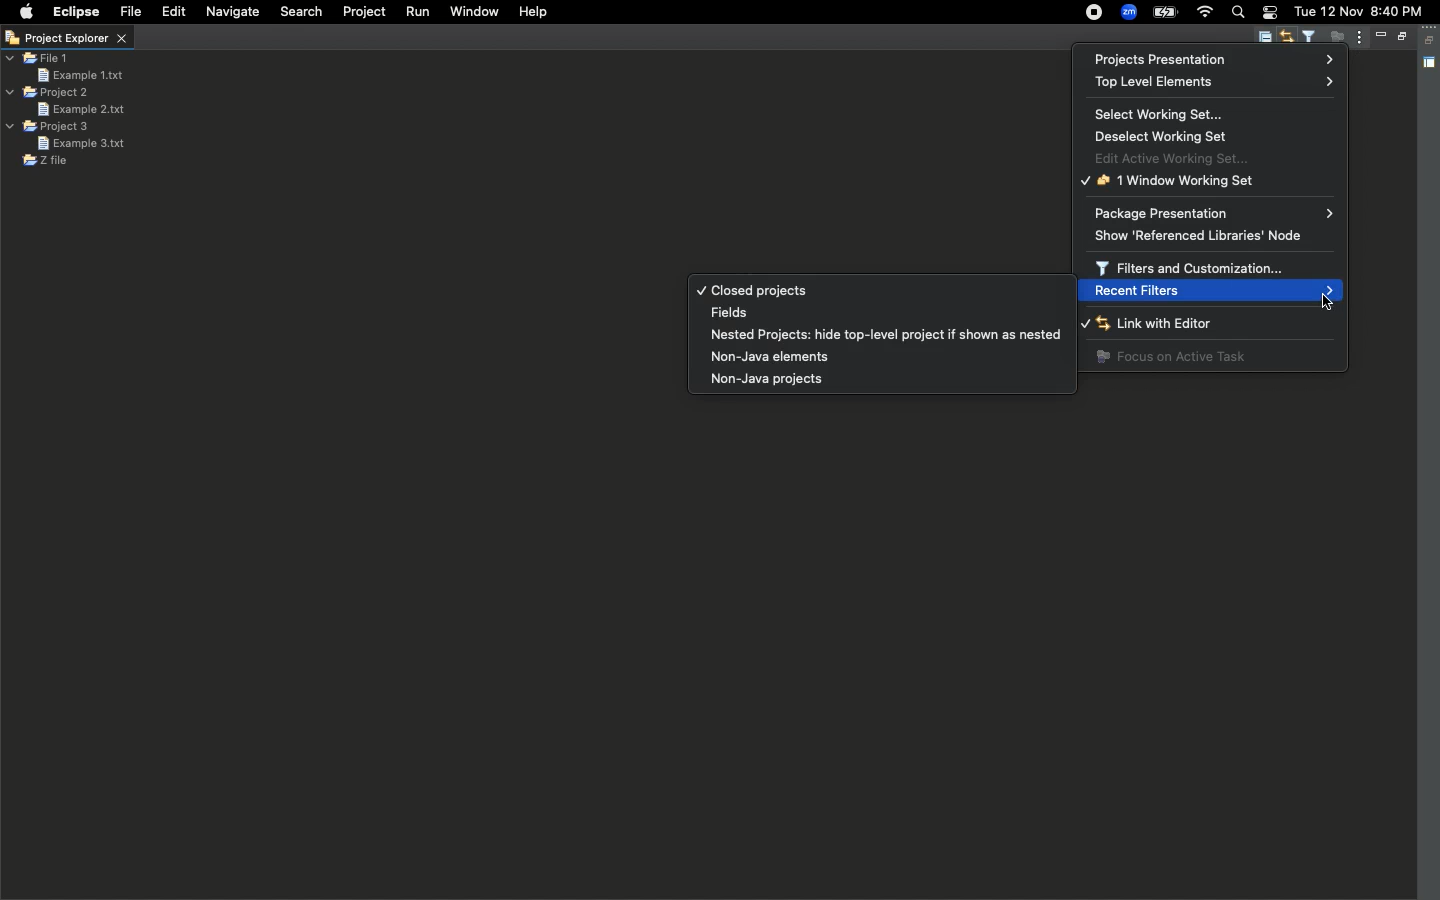 Image resolution: width=1440 pixels, height=900 pixels. Describe the element at coordinates (1312, 37) in the screenshot. I see `Select and deselect filters ` at that location.